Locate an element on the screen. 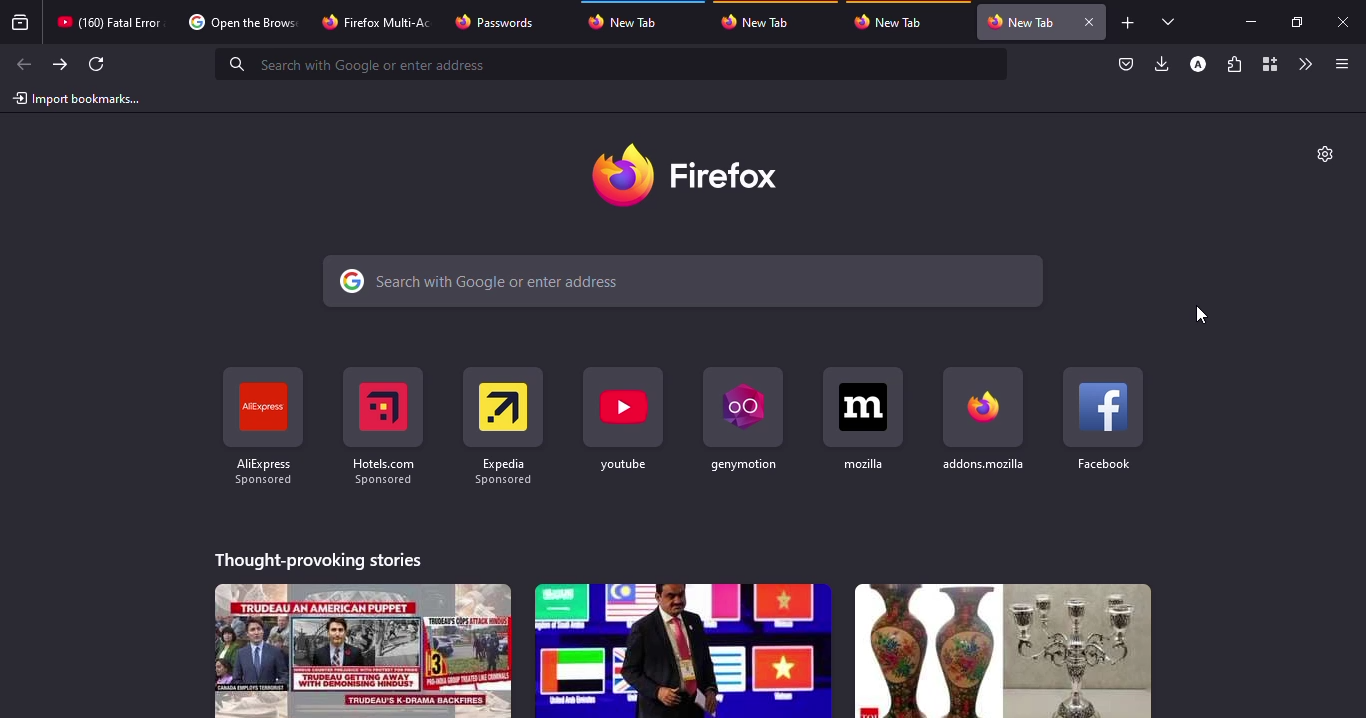 This screenshot has width=1366, height=718. tab is located at coordinates (375, 21).